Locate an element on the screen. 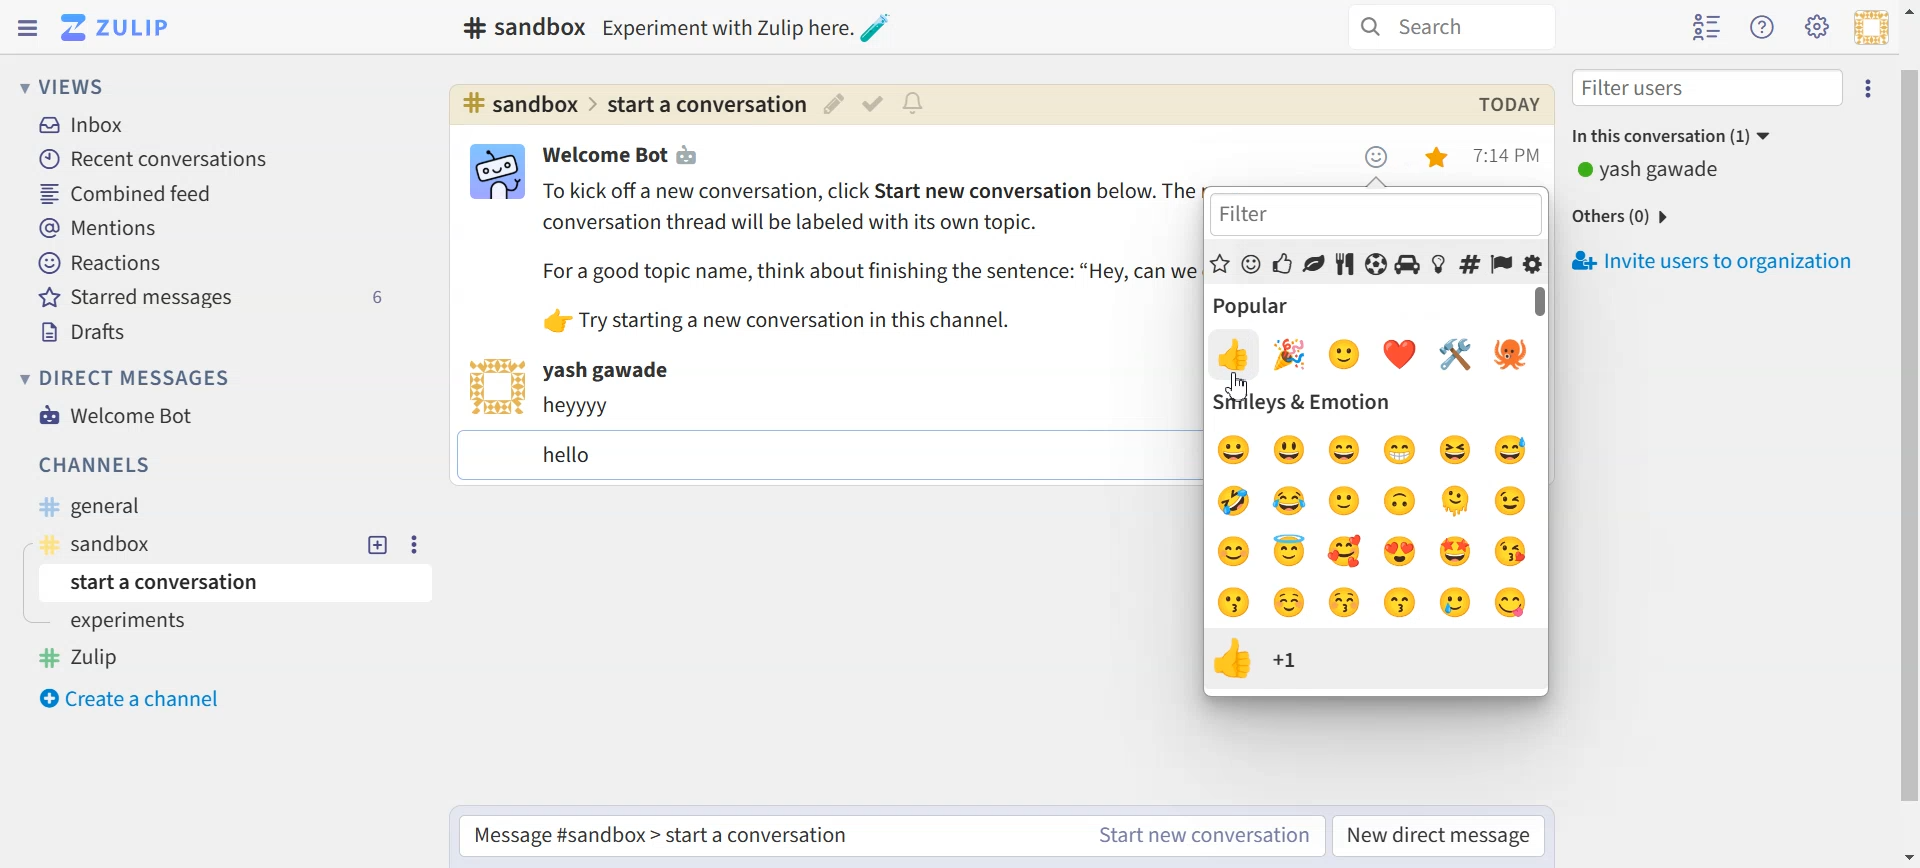 This screenshot has height=868, width=1920. Animal and nature is located at coordinates (1314, 265).